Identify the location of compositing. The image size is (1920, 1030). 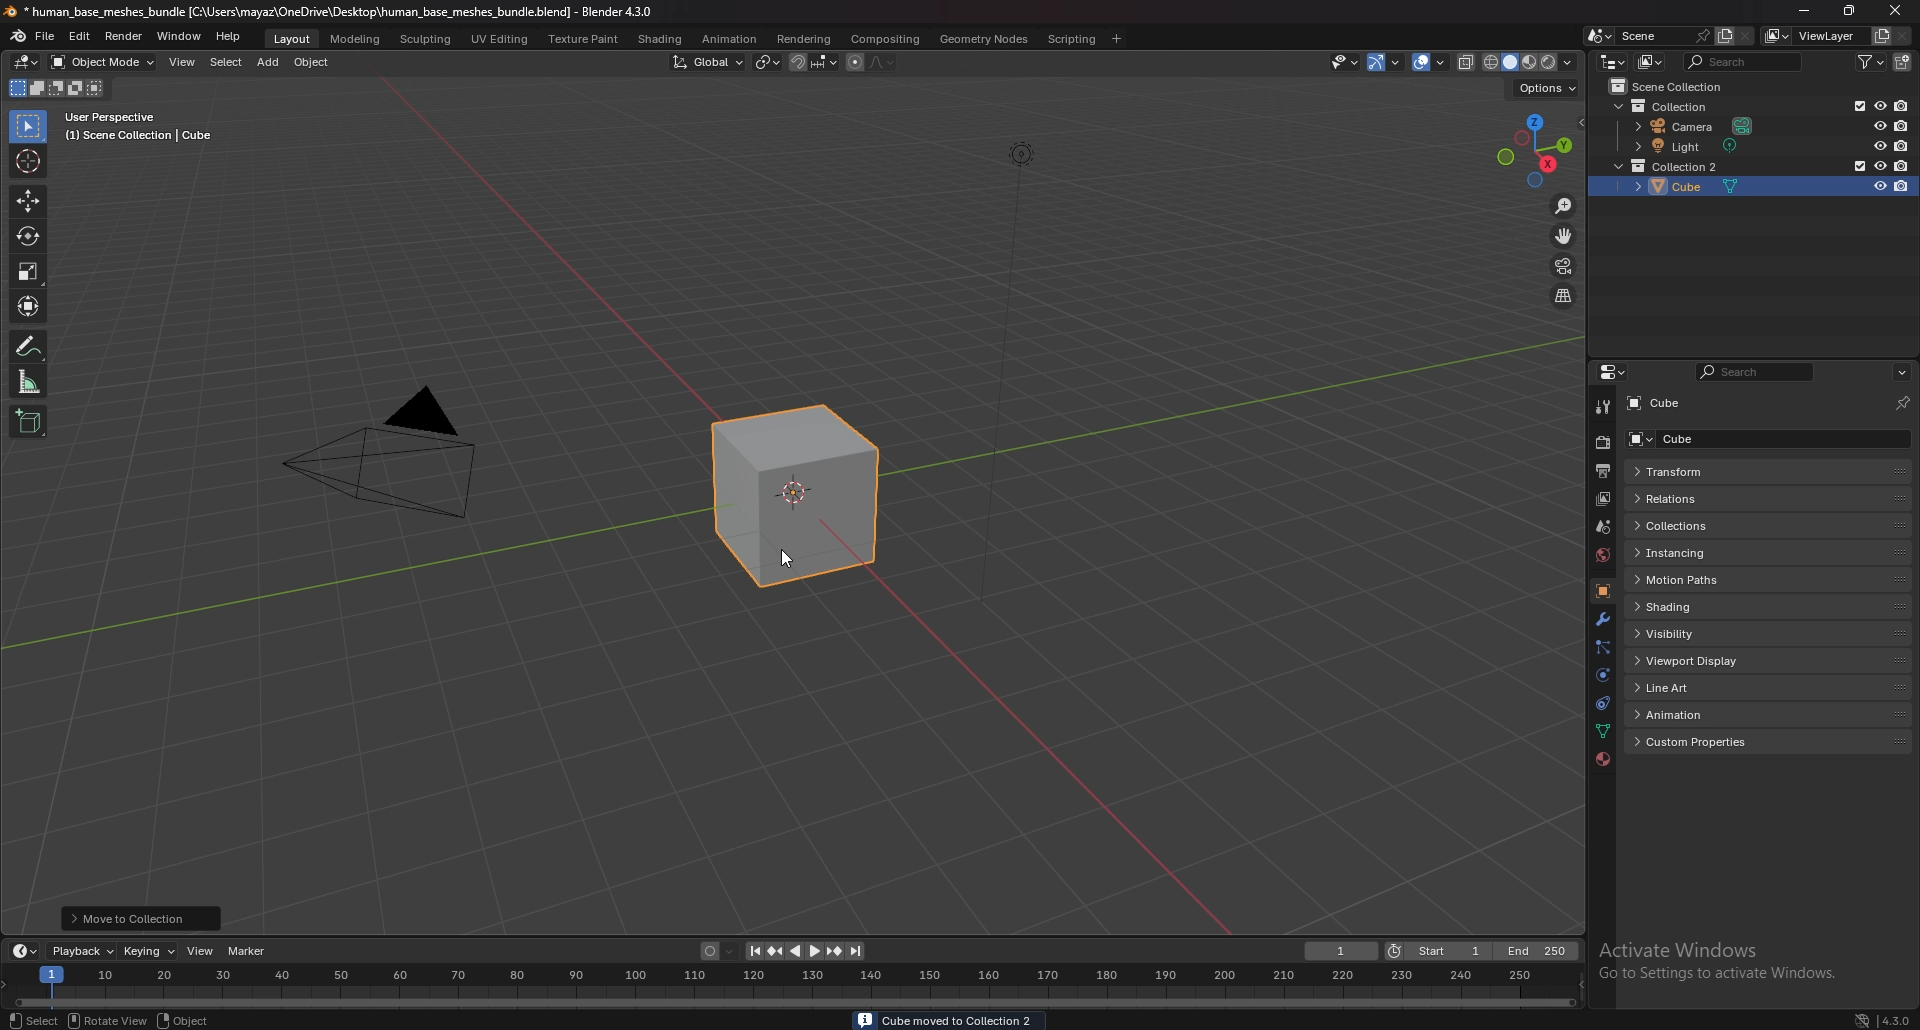
(885, 40).